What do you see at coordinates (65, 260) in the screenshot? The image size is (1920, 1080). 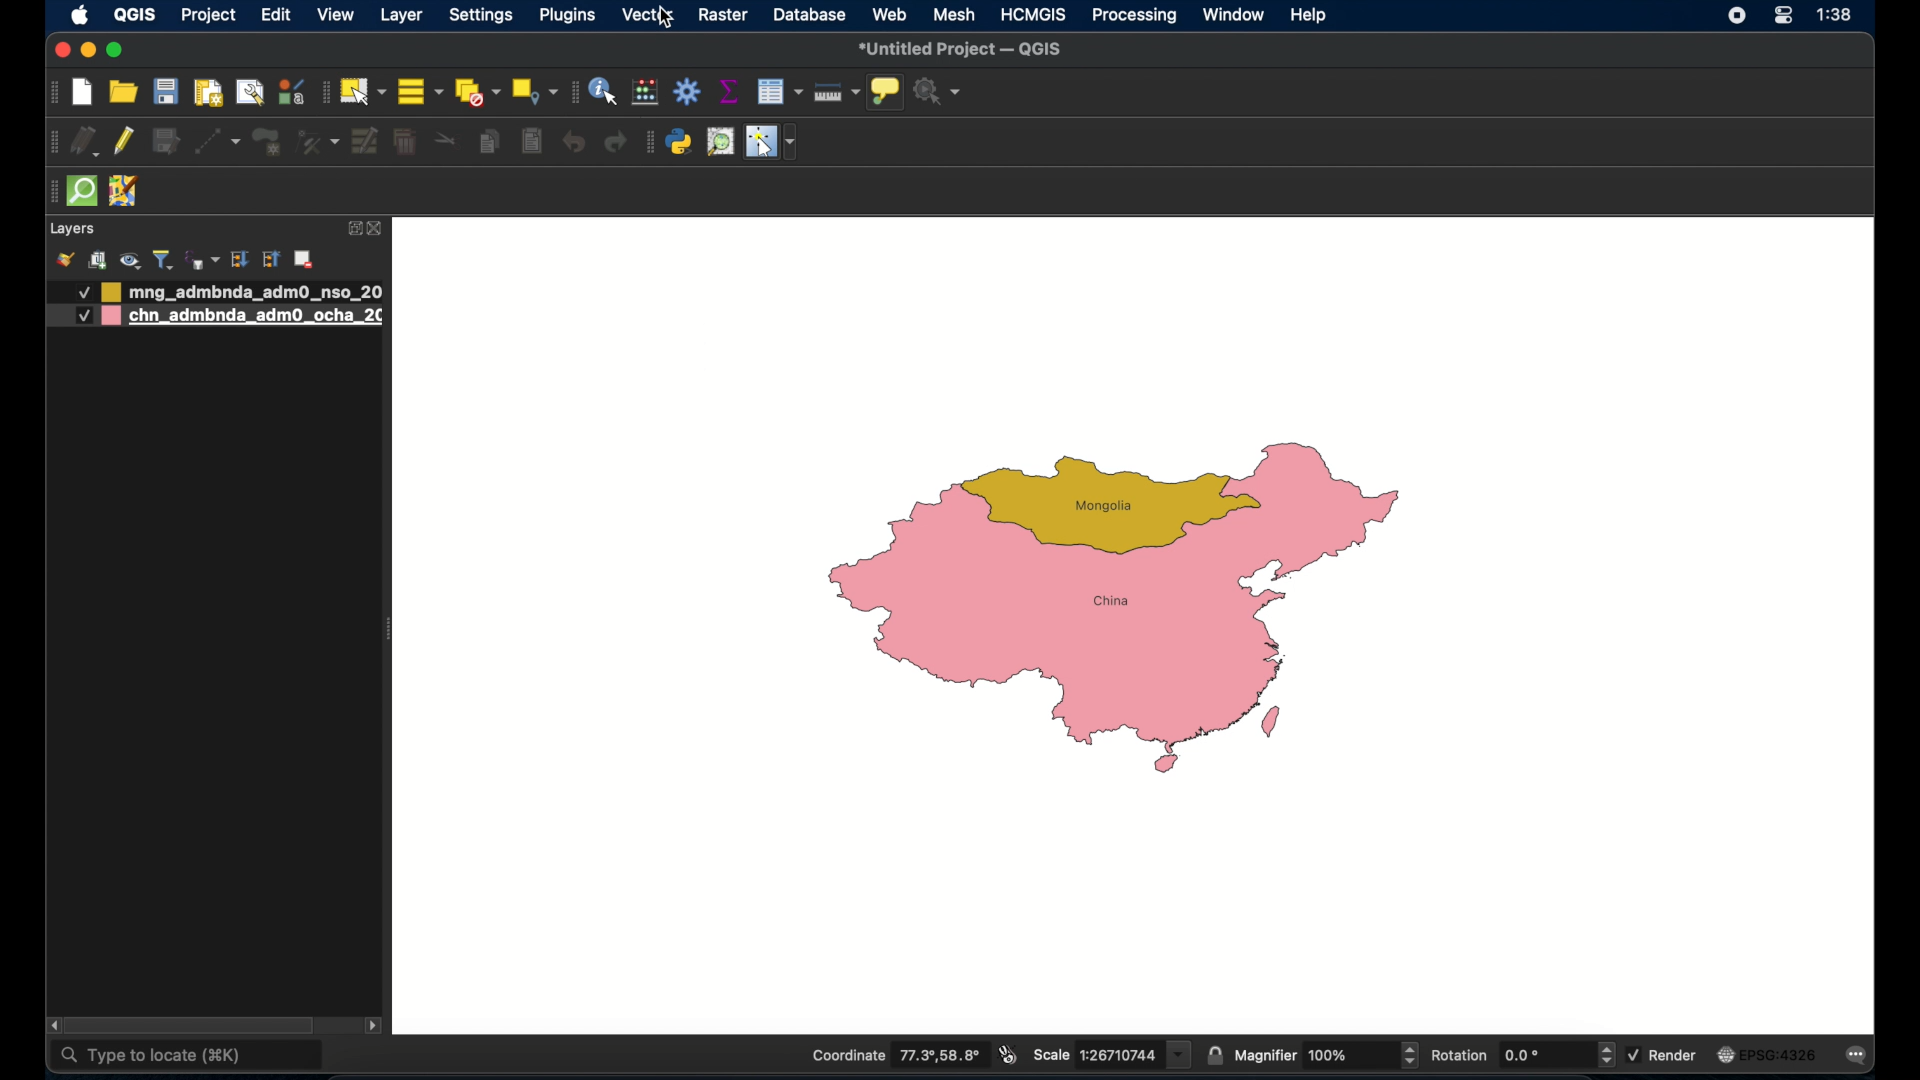 I see `open layer styling panel` at bounding box center [65, 260].